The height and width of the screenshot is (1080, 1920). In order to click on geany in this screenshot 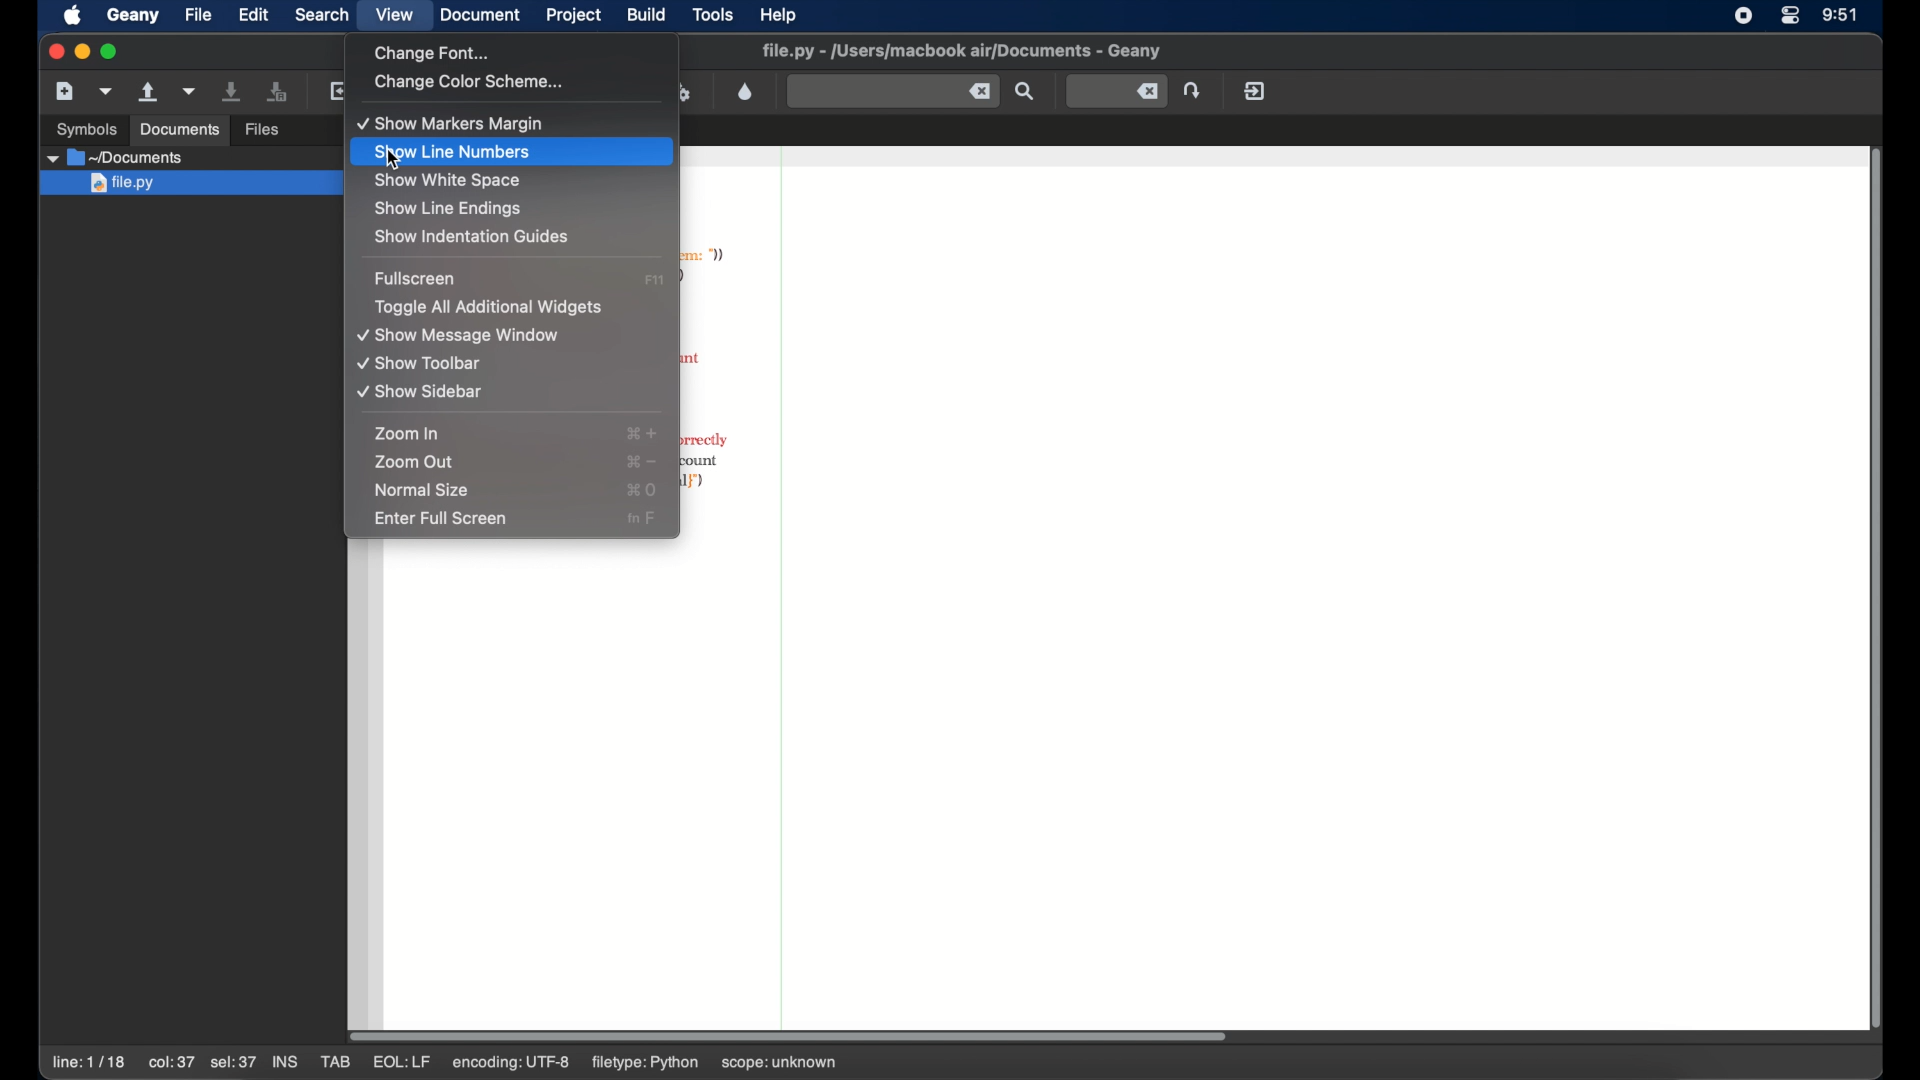, I will do `click(132, 16)`.